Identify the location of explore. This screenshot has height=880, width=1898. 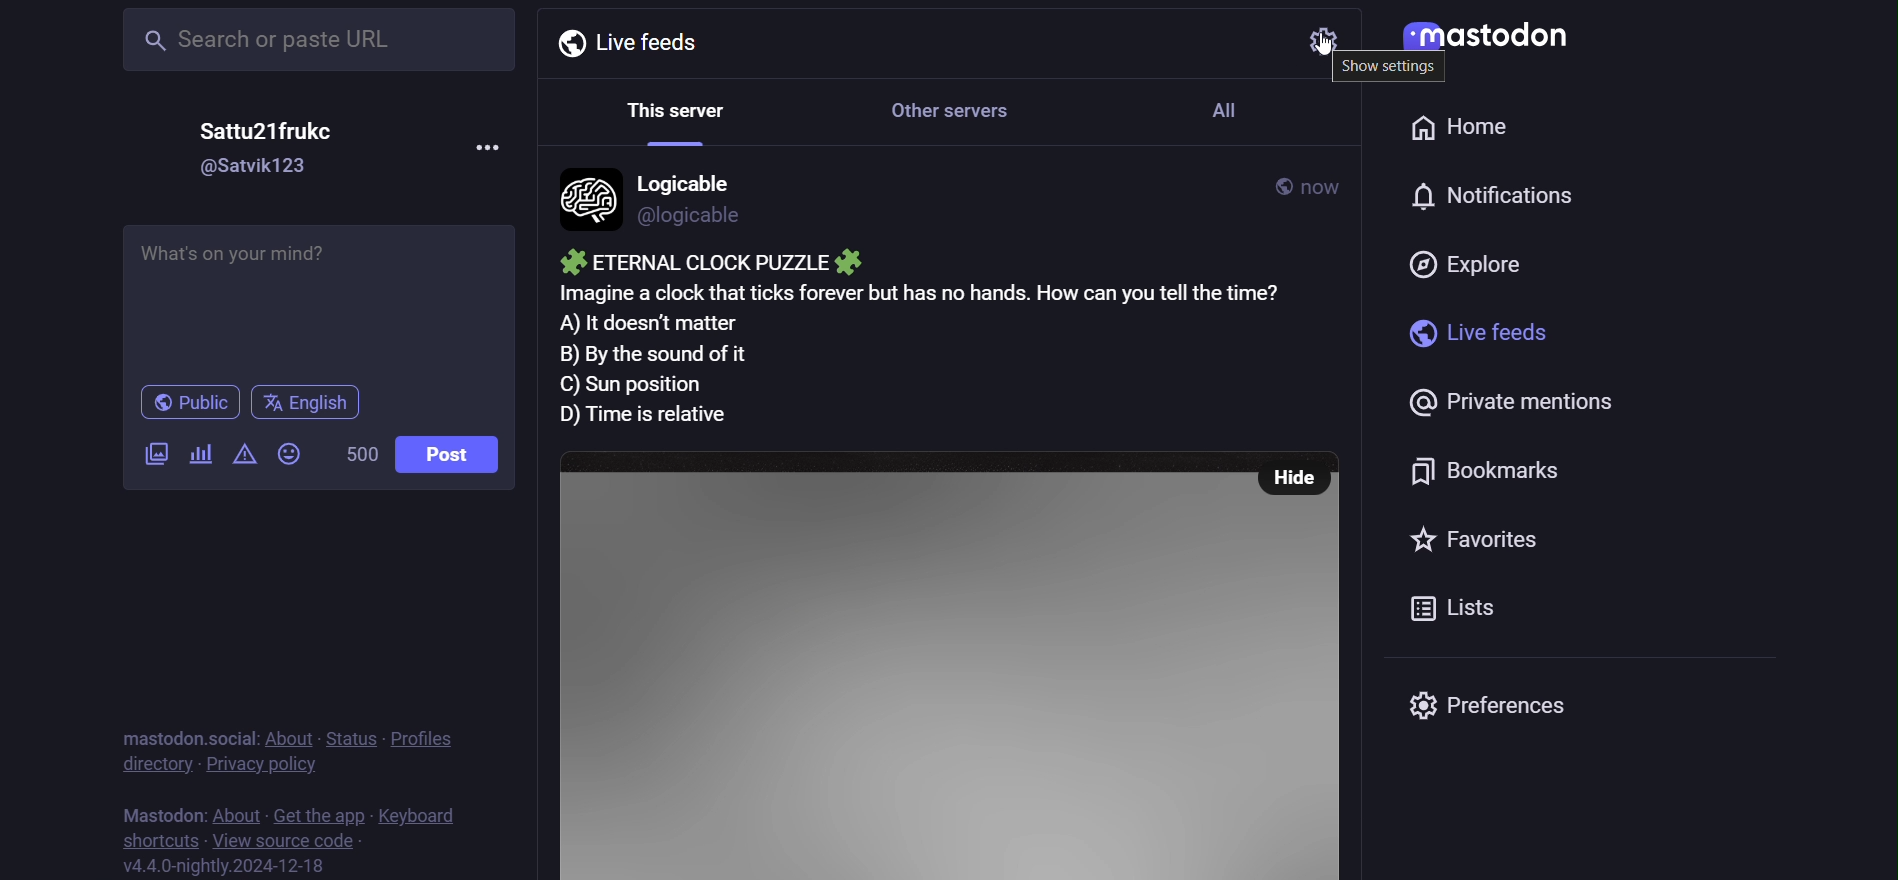
(1474, 259).